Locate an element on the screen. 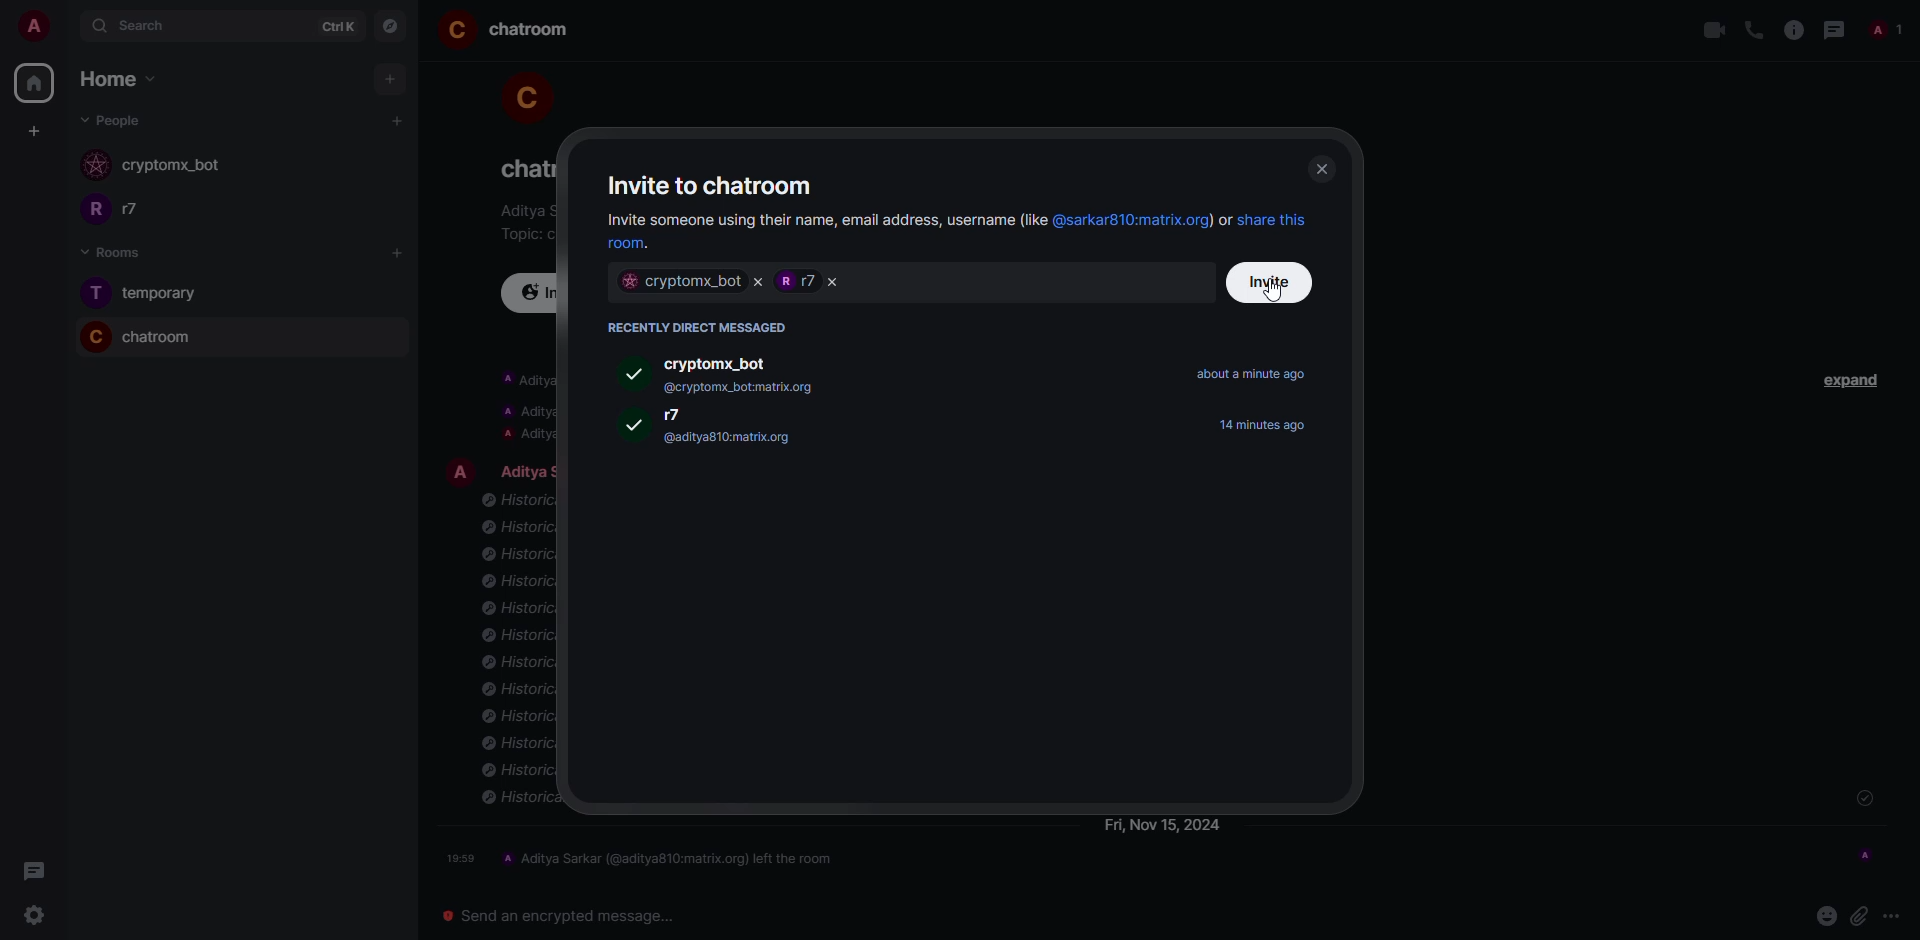 The height and width of the screenshot is (940, 1920). profile is located at coordinates (91, 212).